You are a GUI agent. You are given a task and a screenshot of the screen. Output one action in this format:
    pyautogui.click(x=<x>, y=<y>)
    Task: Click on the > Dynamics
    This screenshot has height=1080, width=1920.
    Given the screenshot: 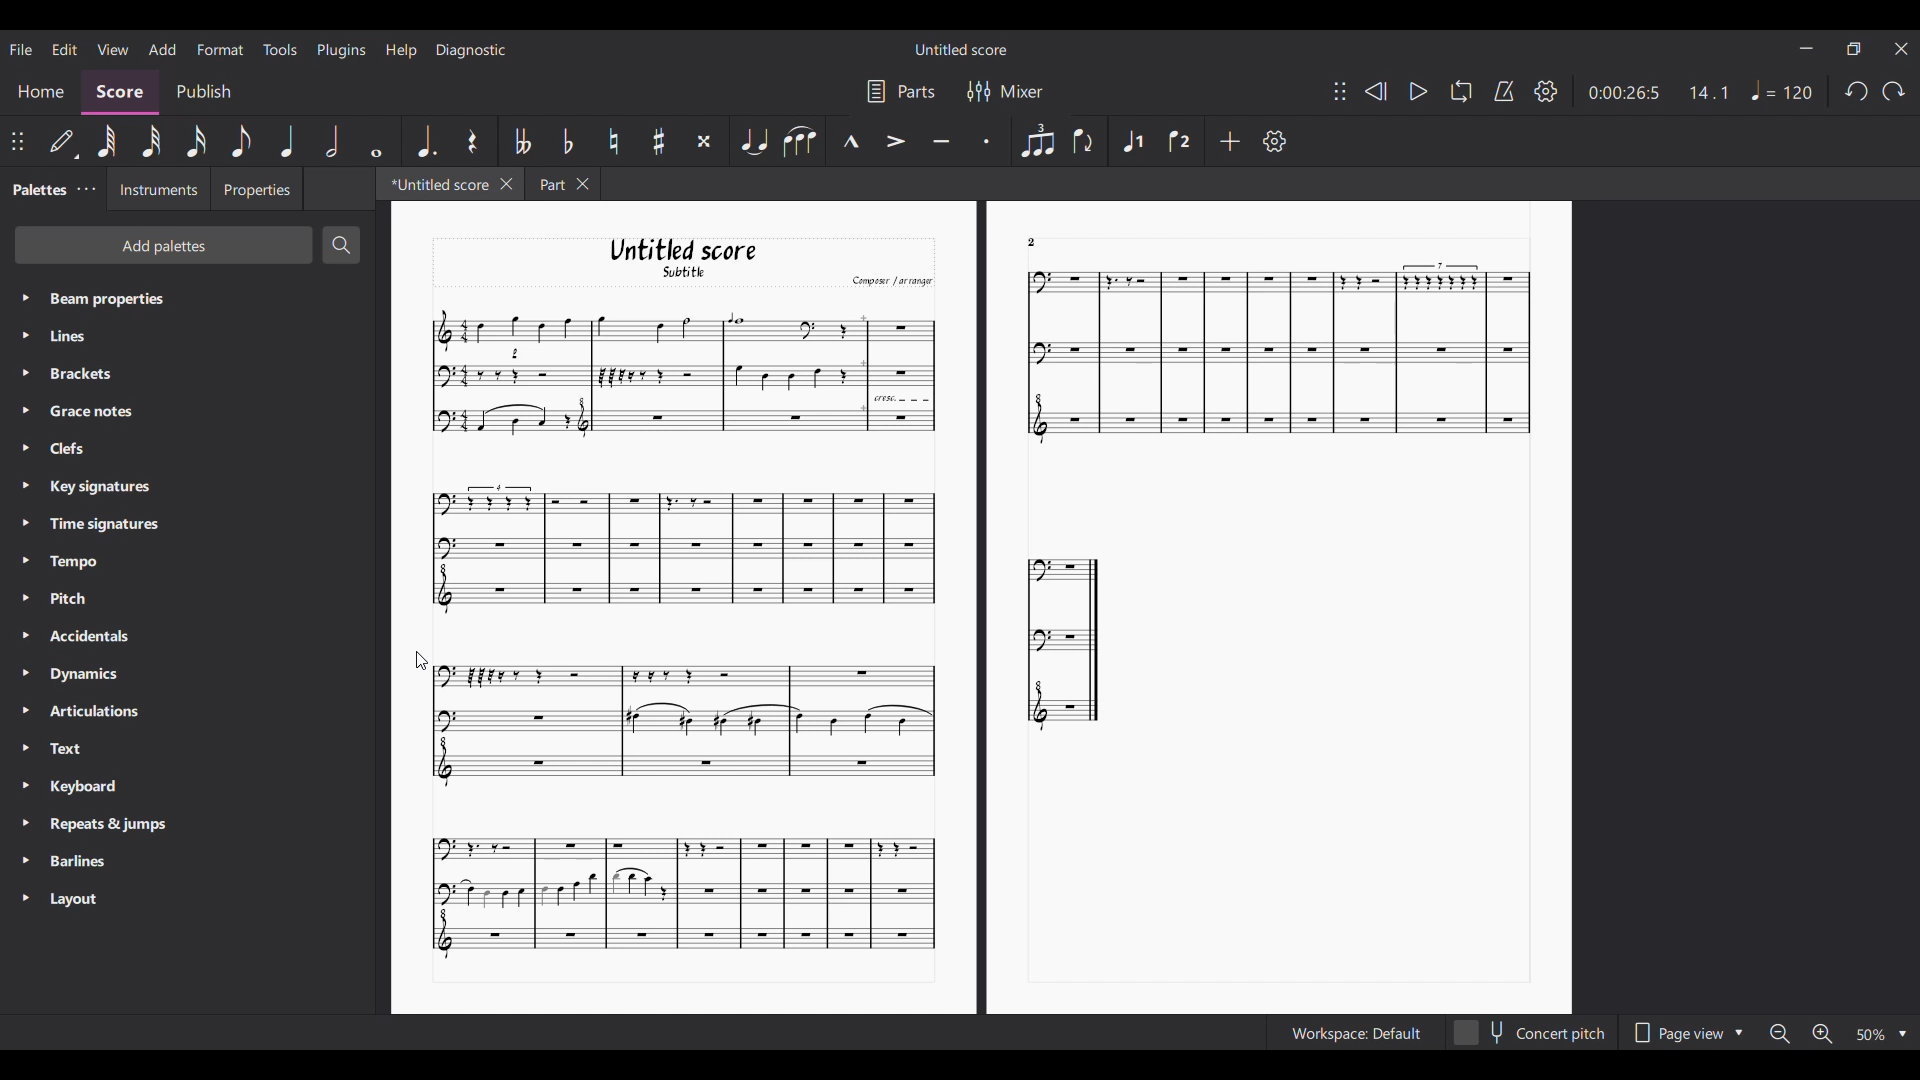 What is the action you would take?
    pyautogui.click(x=80, y=676)
    